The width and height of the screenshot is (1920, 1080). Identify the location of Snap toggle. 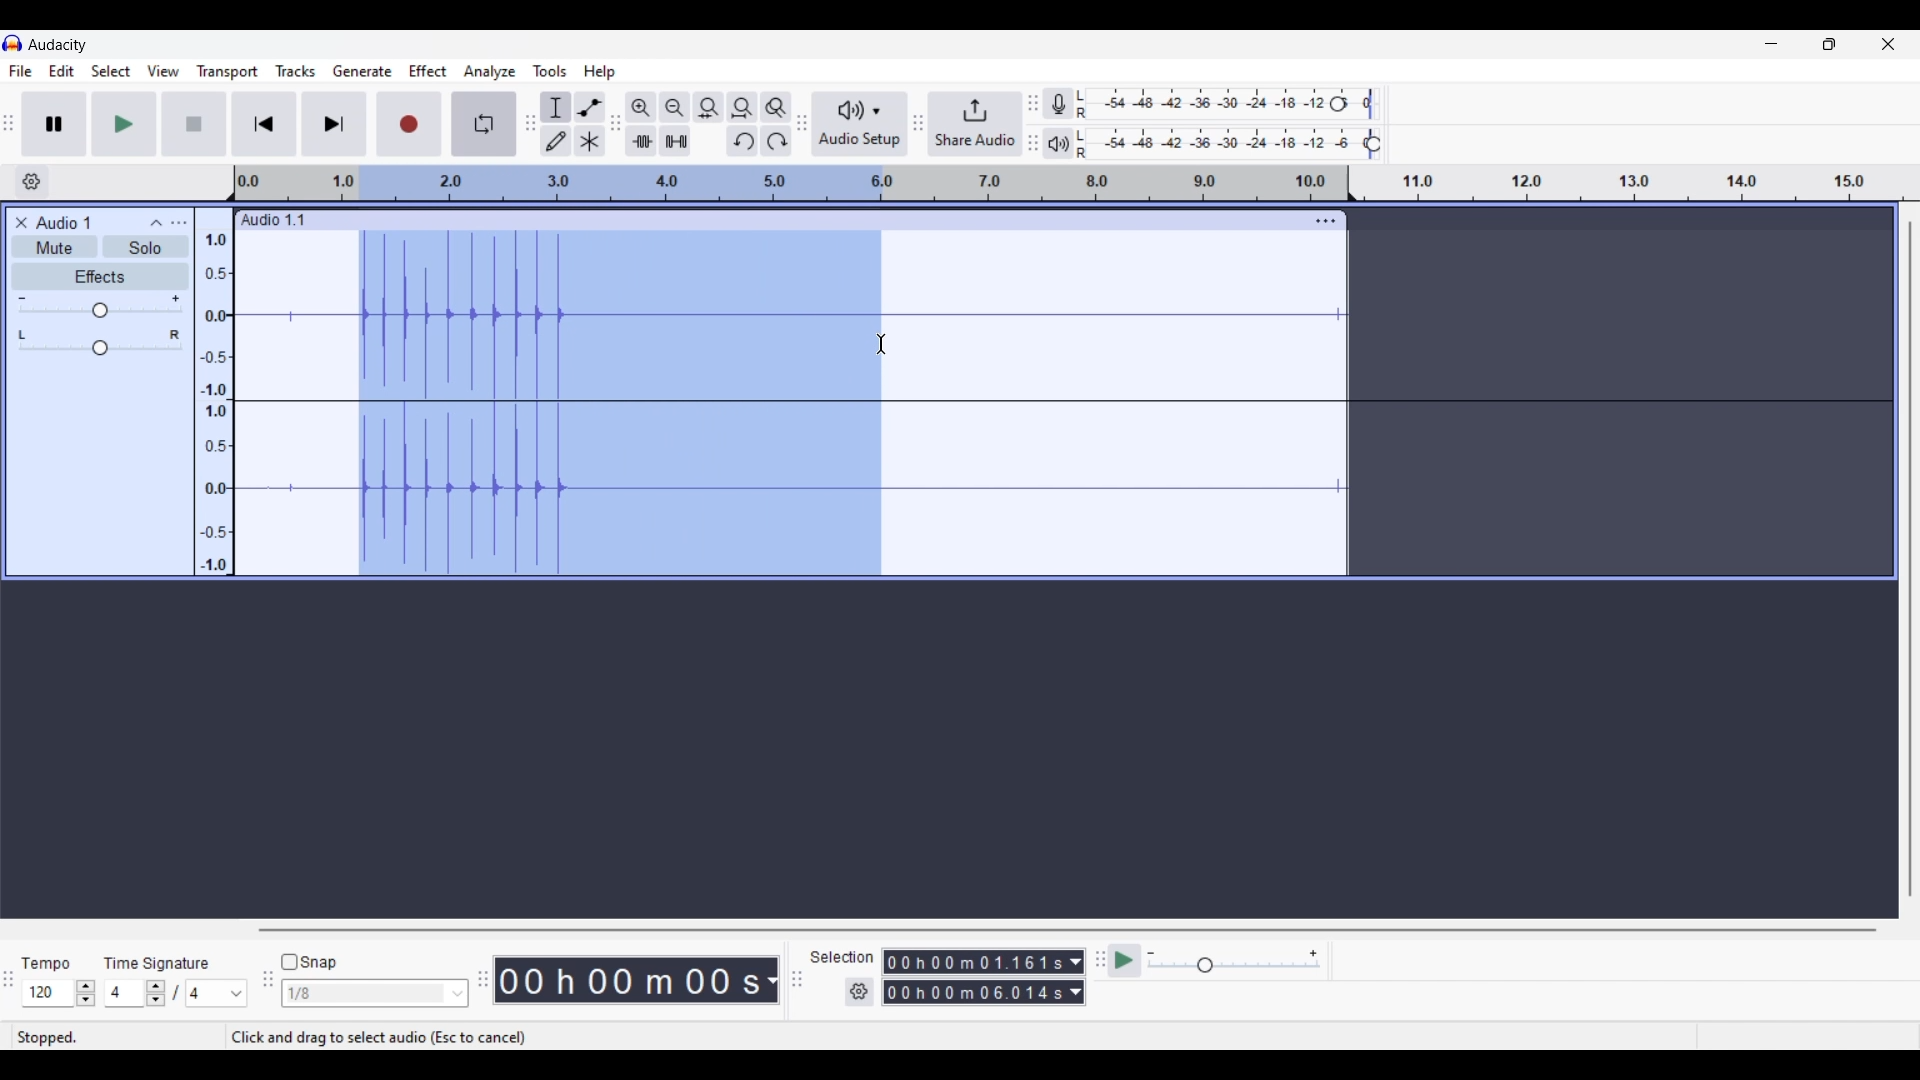
(309, 963).